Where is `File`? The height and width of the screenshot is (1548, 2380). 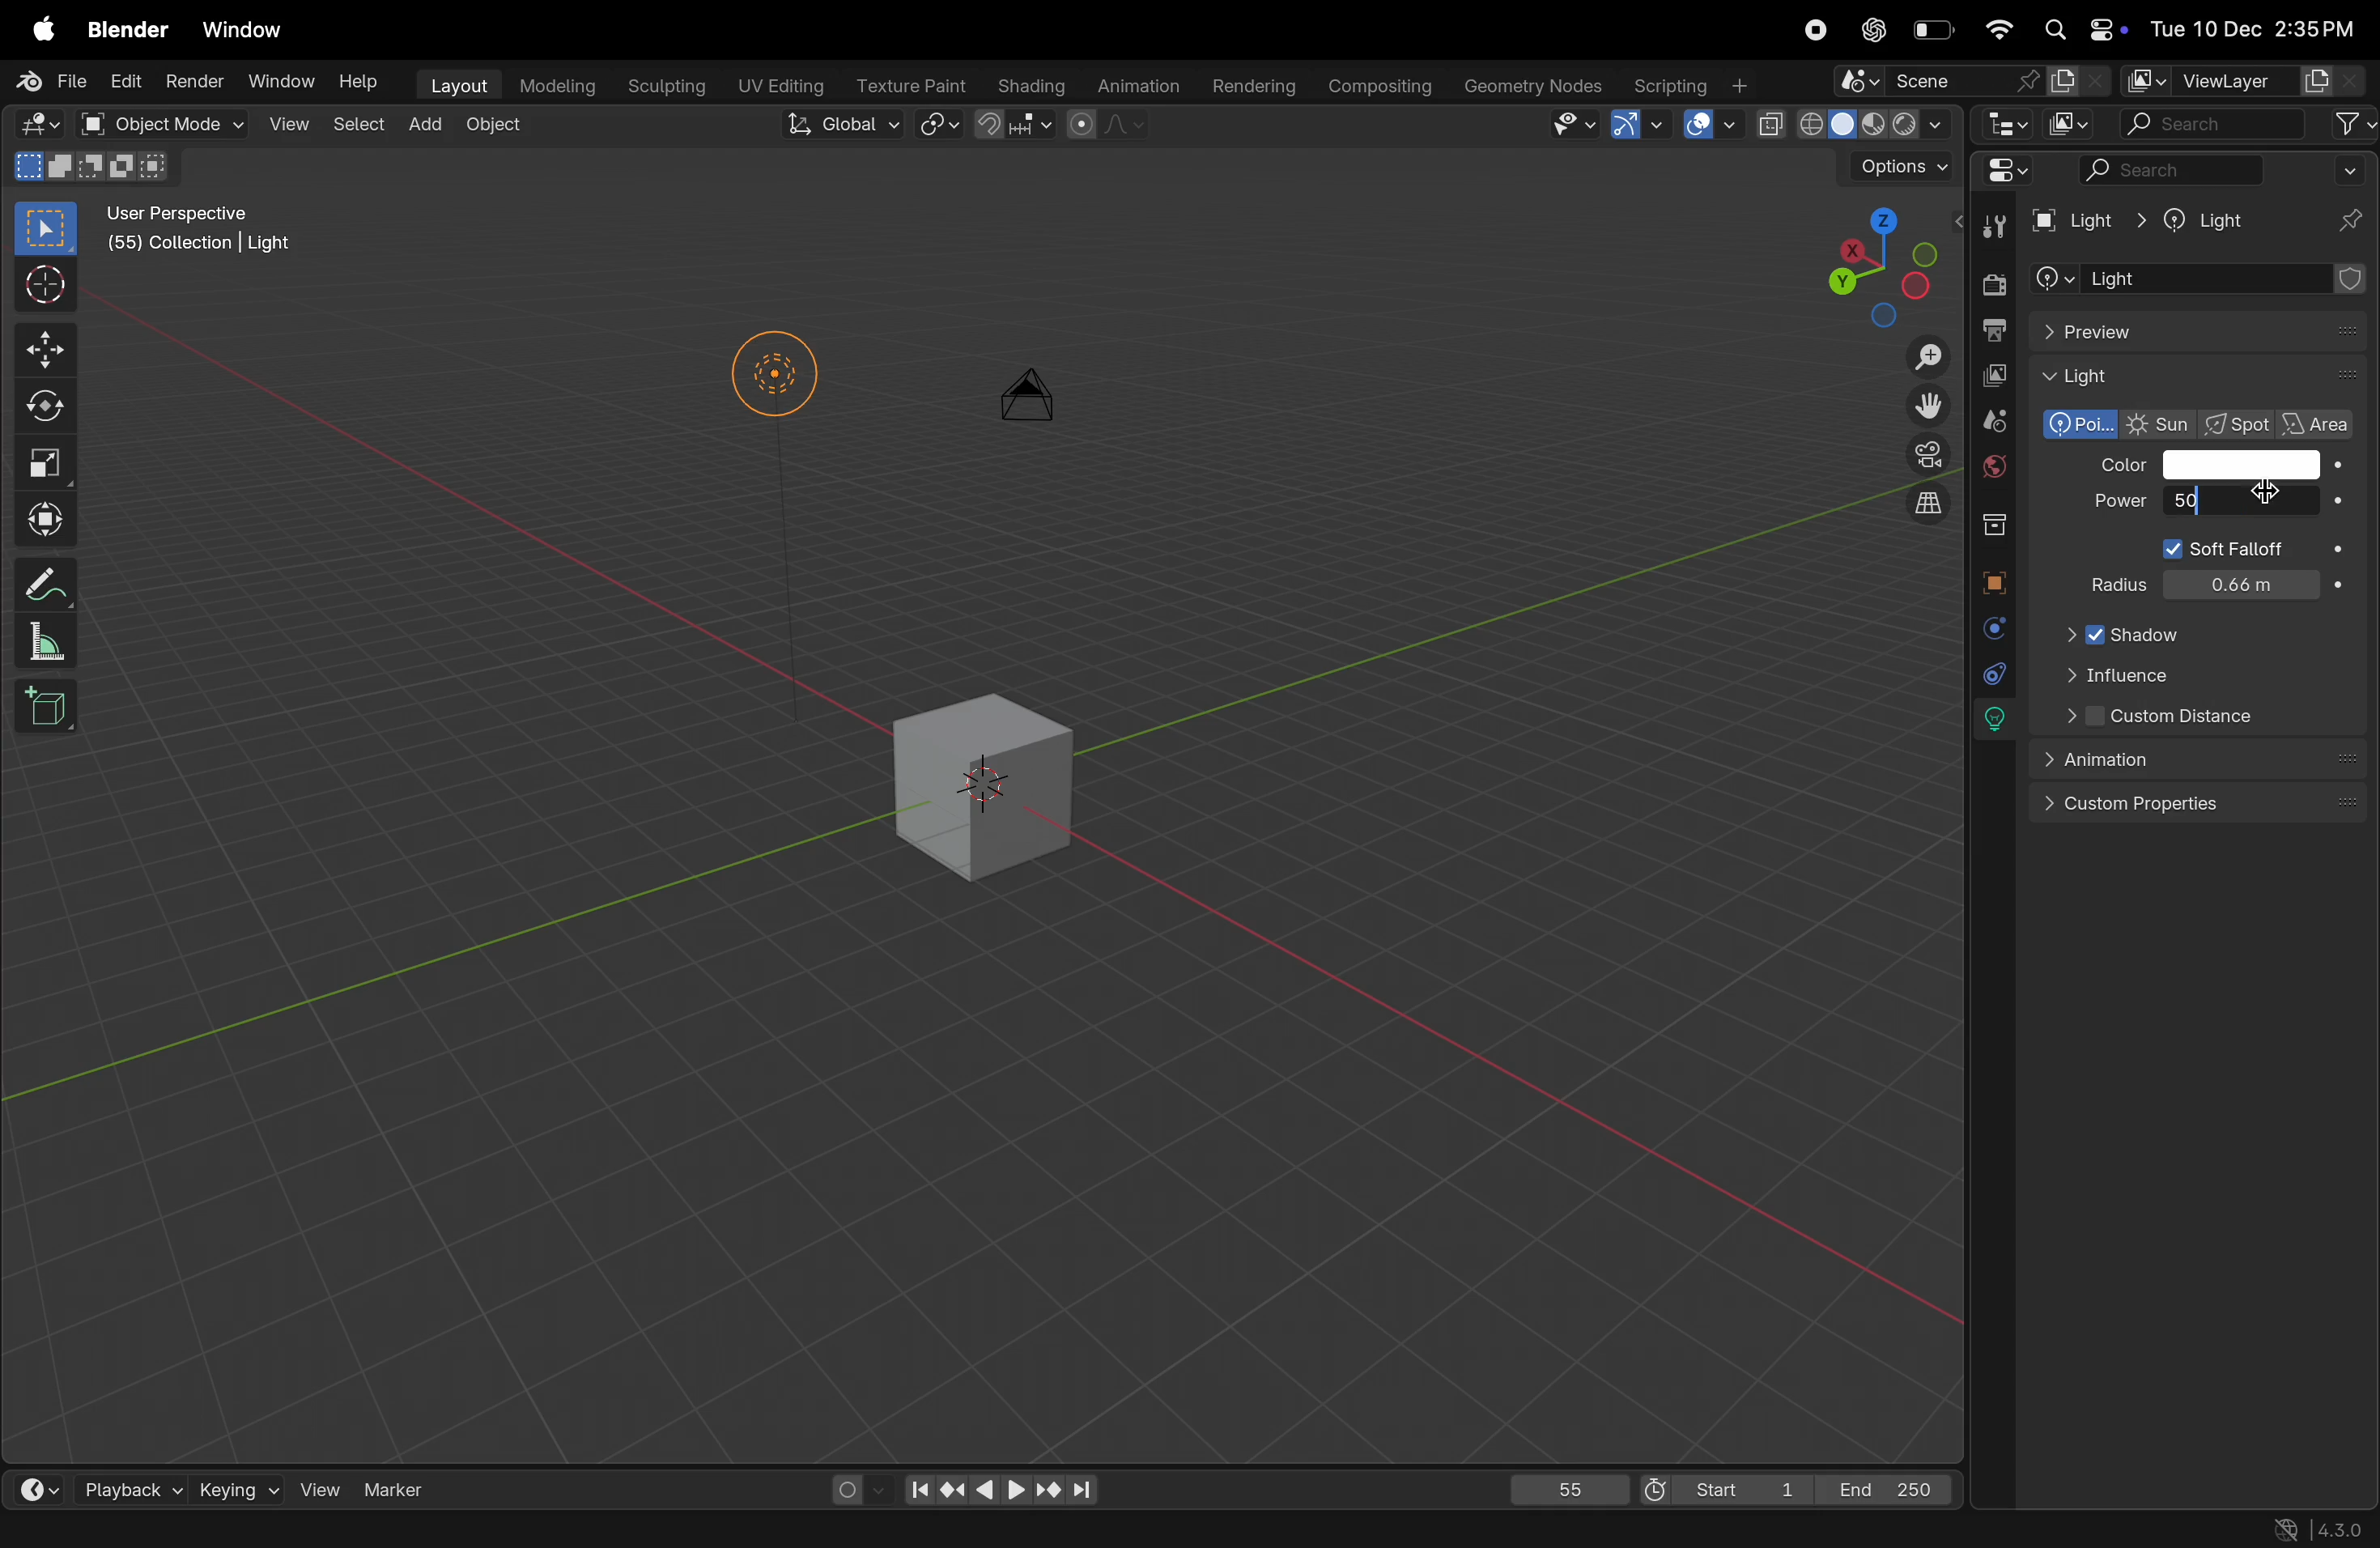
File is located at coordinates (48, 82).